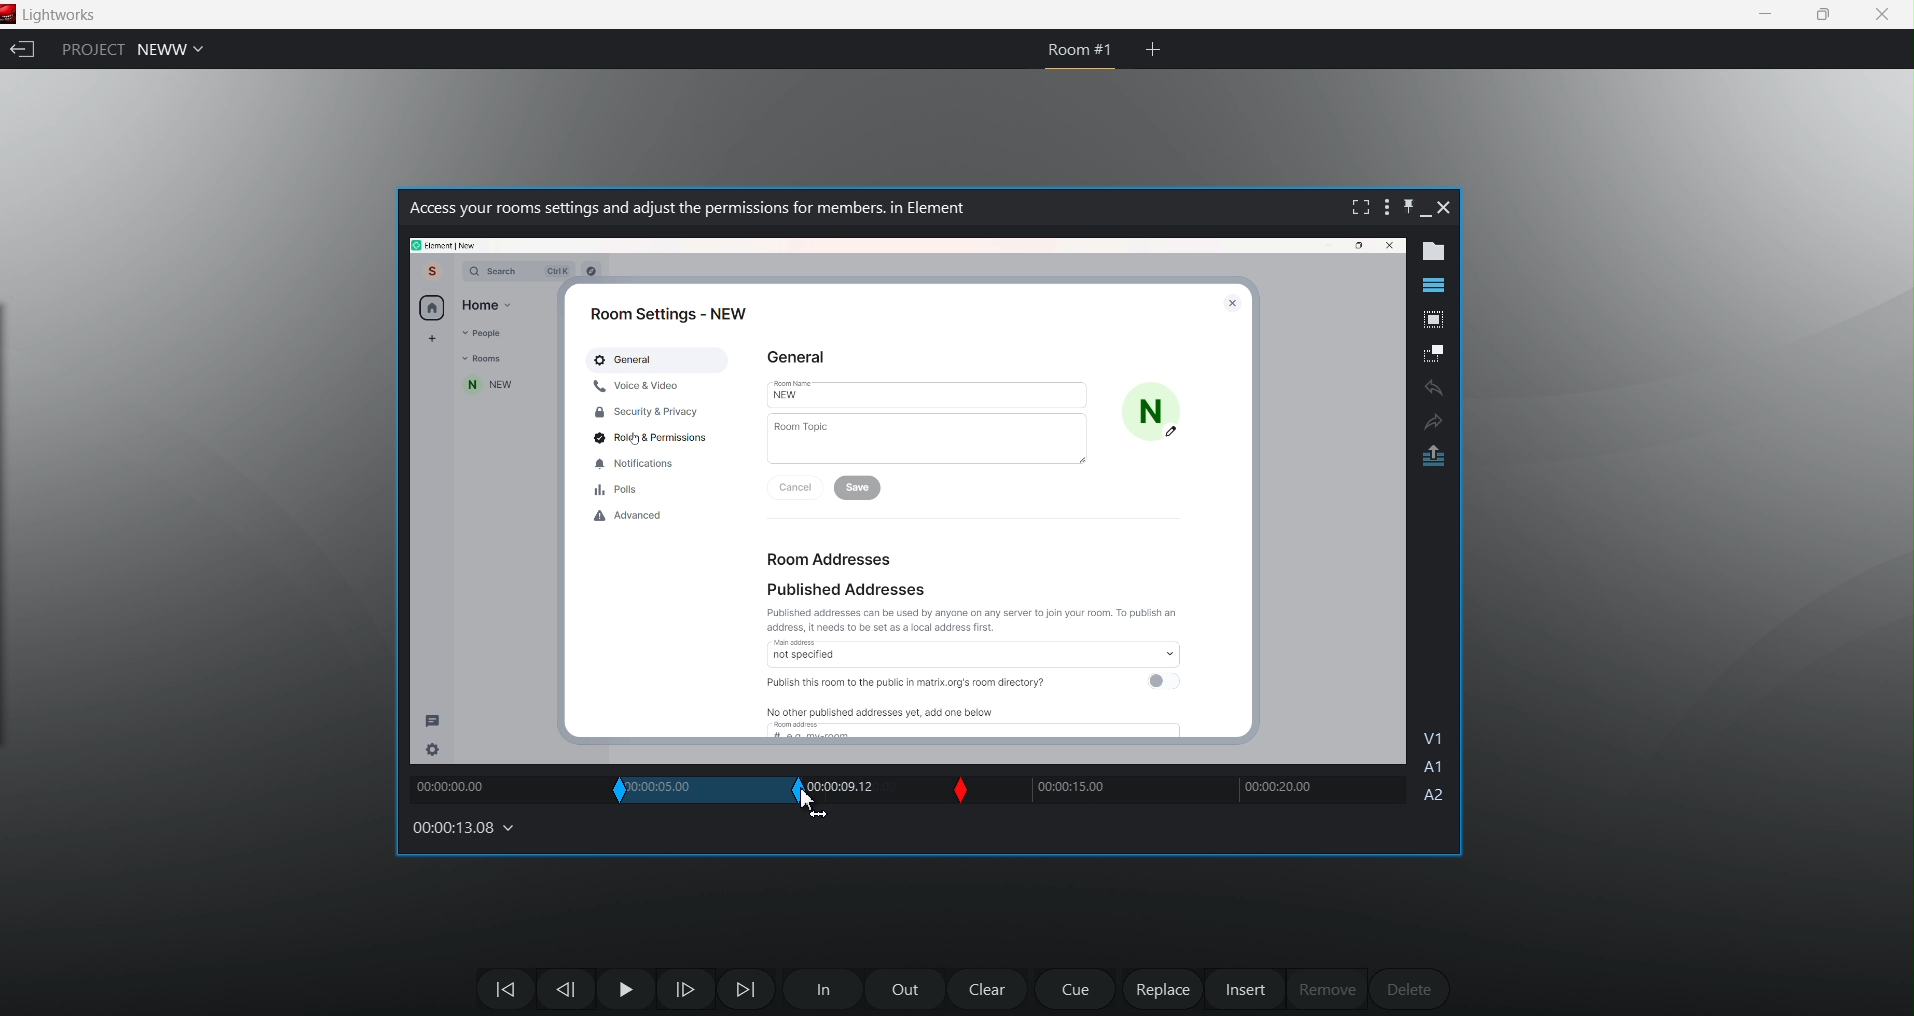 Image resolution: width=1914 pixels, height=1016 pixels. What do you see at coordinates (1355, 247) in the screenshot?
I see `Maximize` at bounding box center [1355, 247].